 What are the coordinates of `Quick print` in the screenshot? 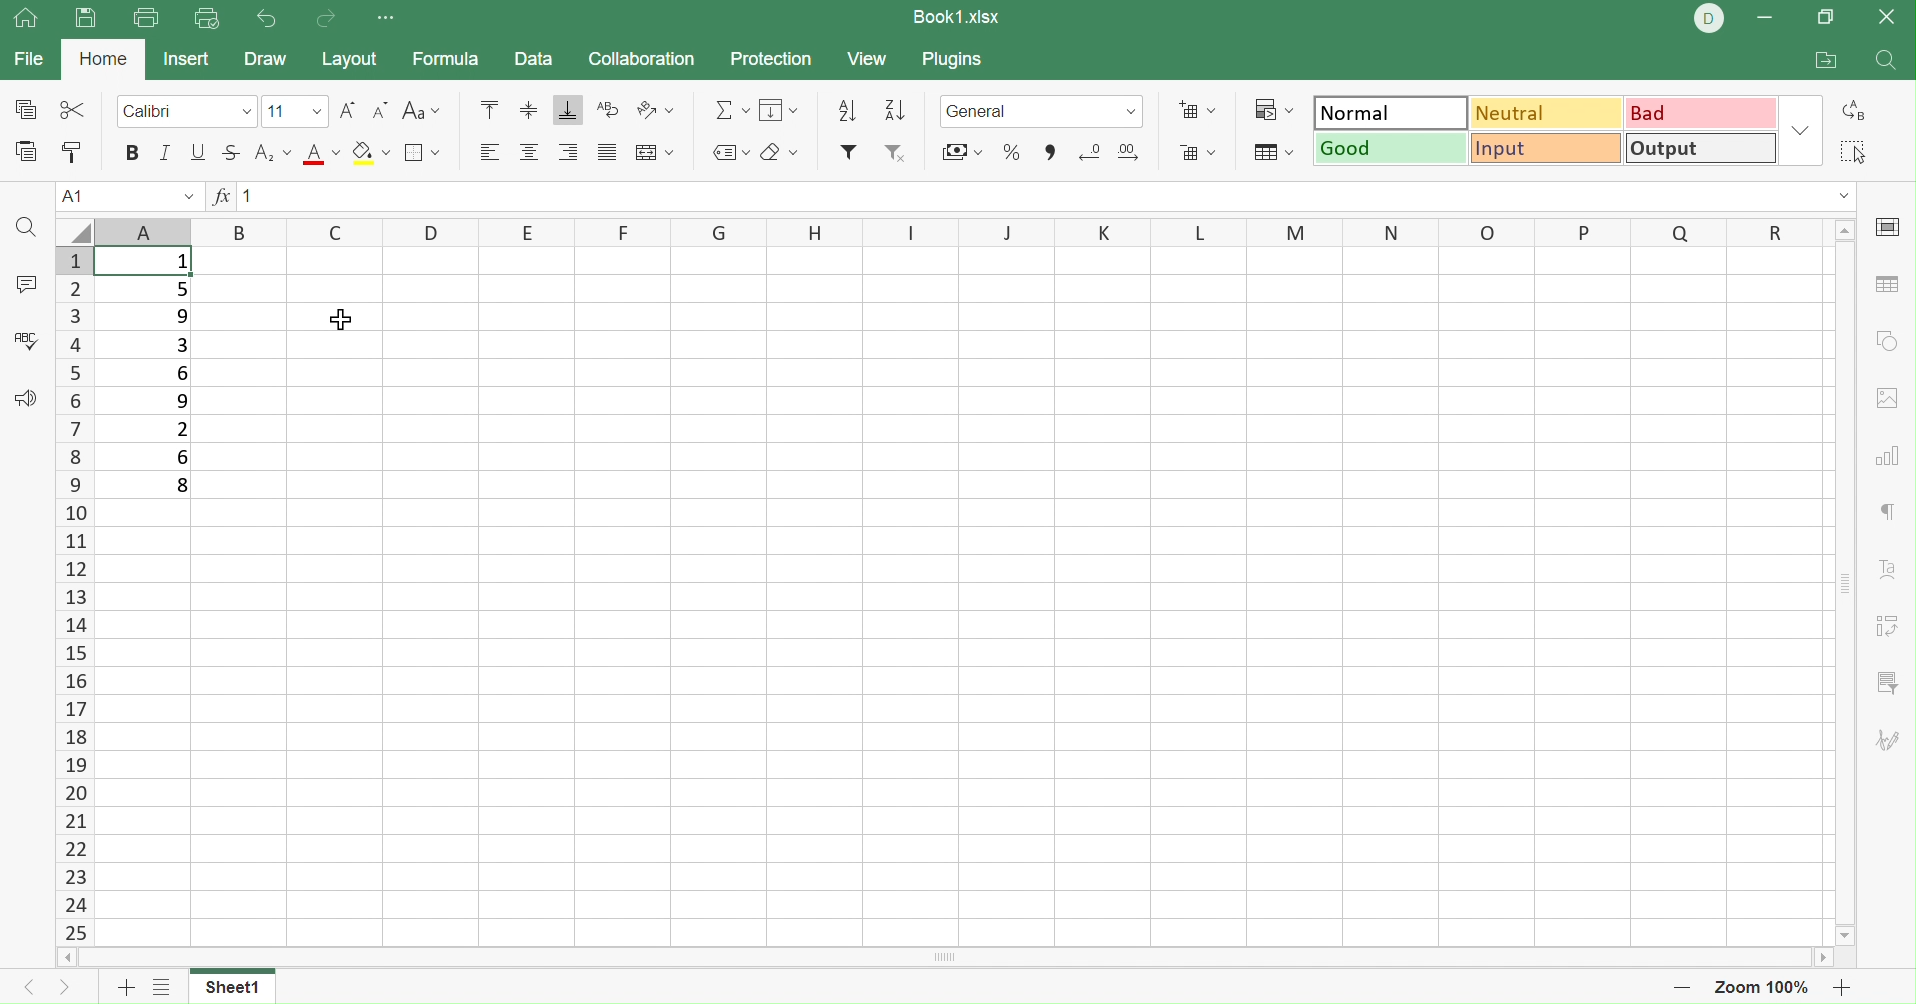 It's located at (207, 19).